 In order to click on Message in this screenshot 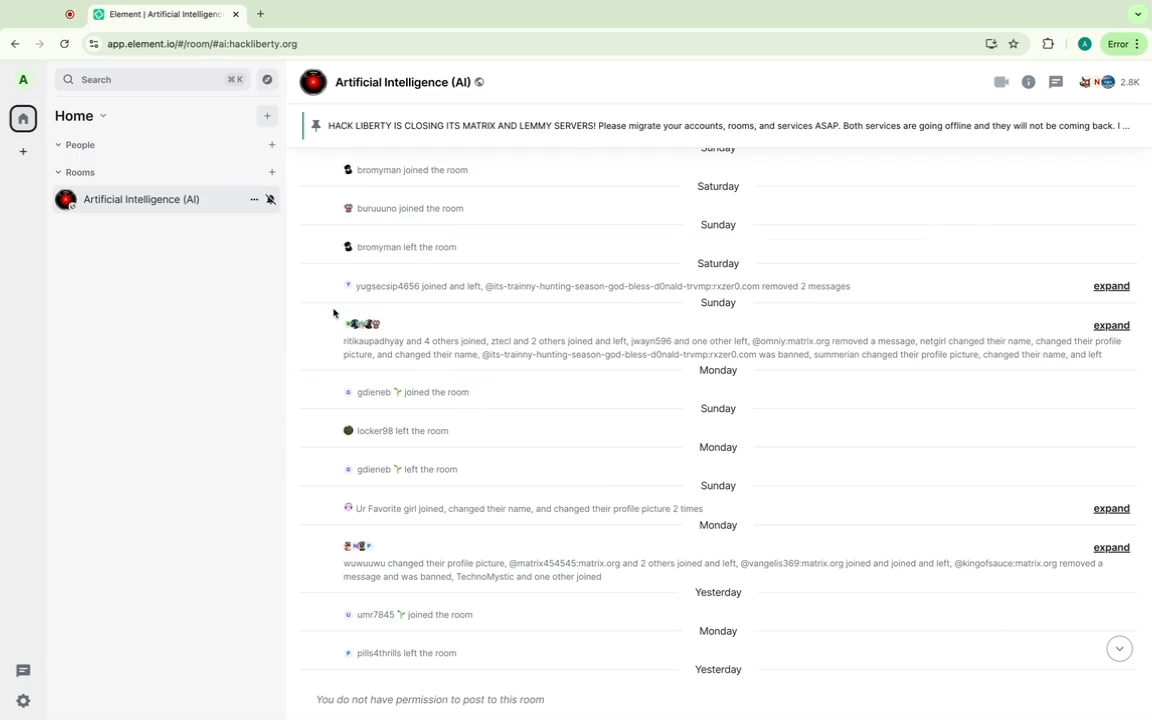, I will do `click(516, 508)`.